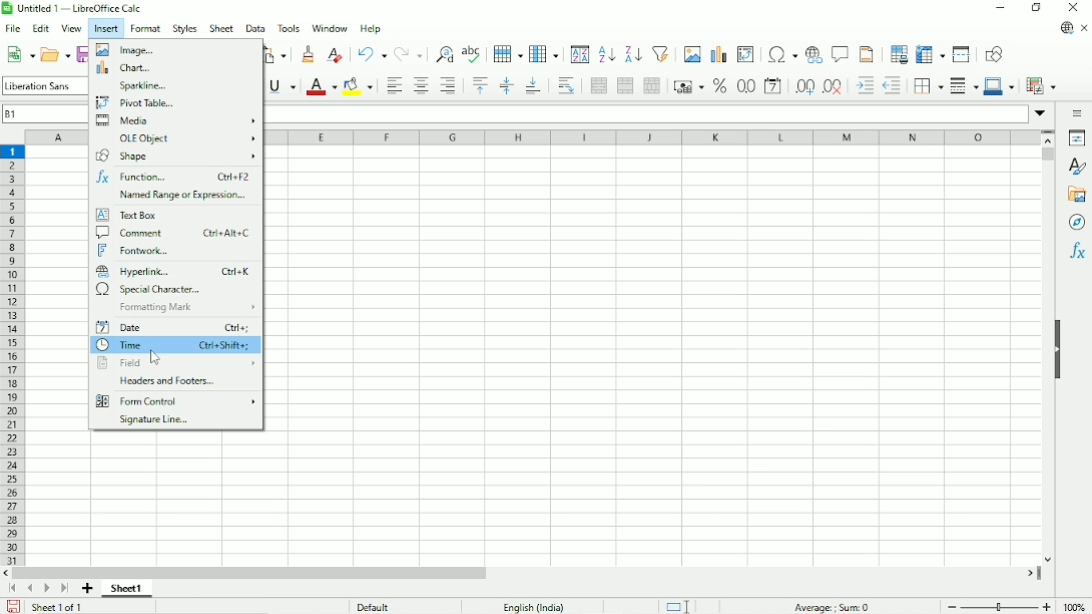  I want to click on Add decimal place, so click(802, 86).